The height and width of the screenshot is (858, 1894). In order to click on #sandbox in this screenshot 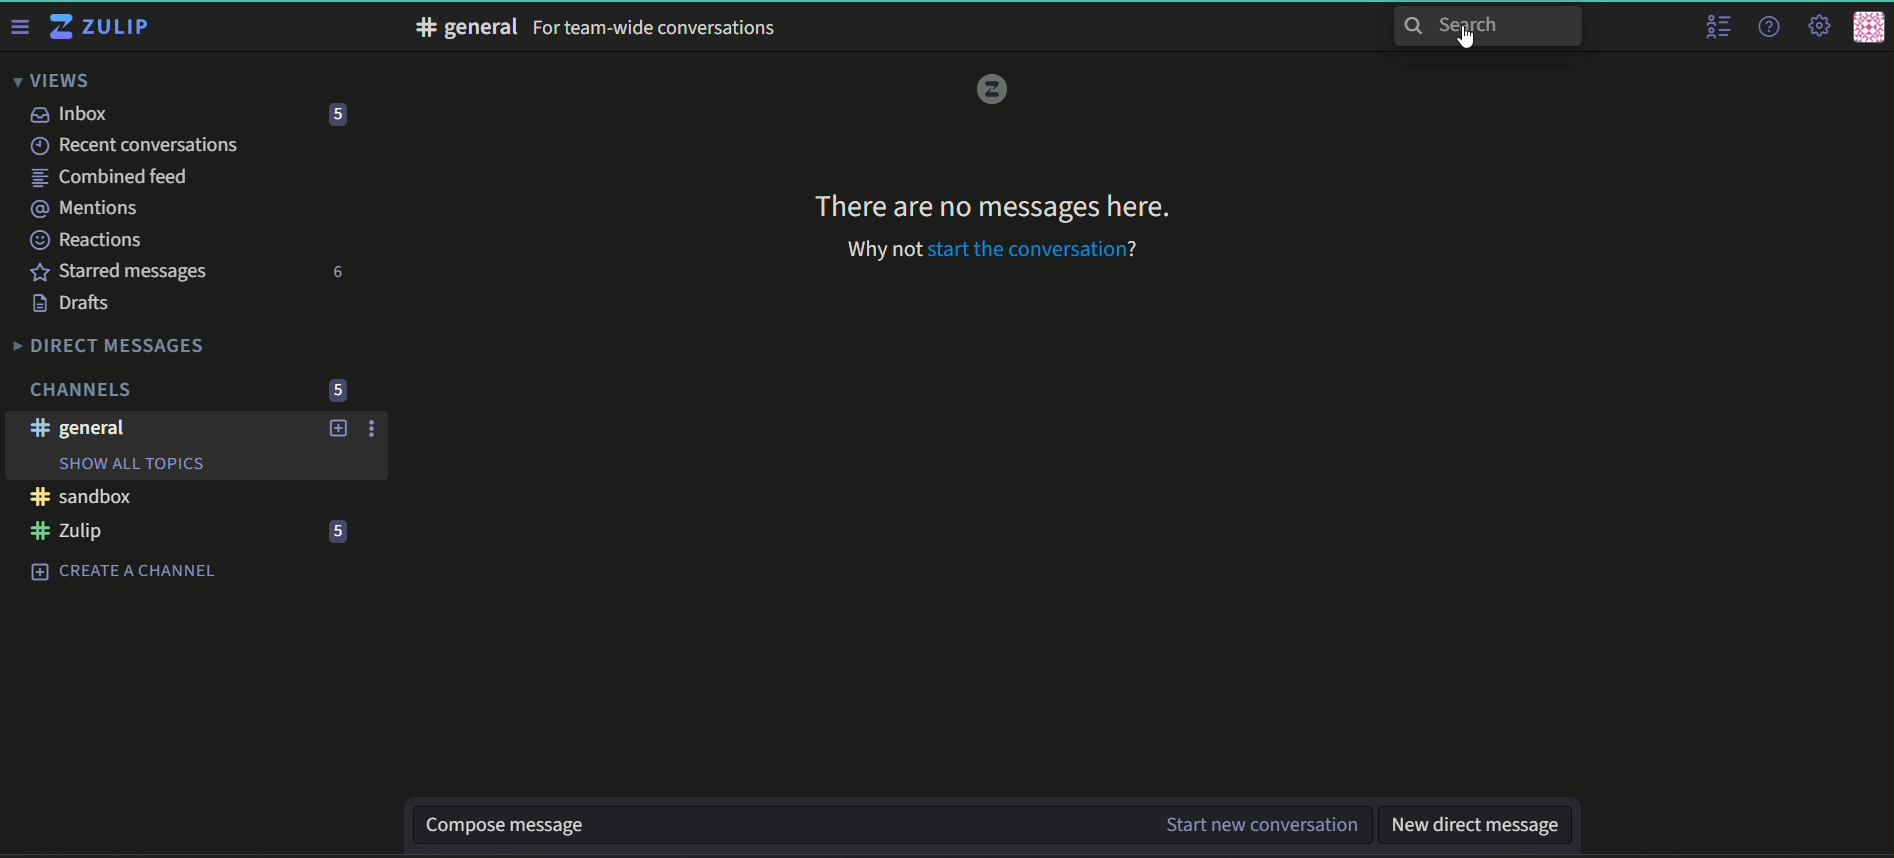, I will do `click(80, 497)`.